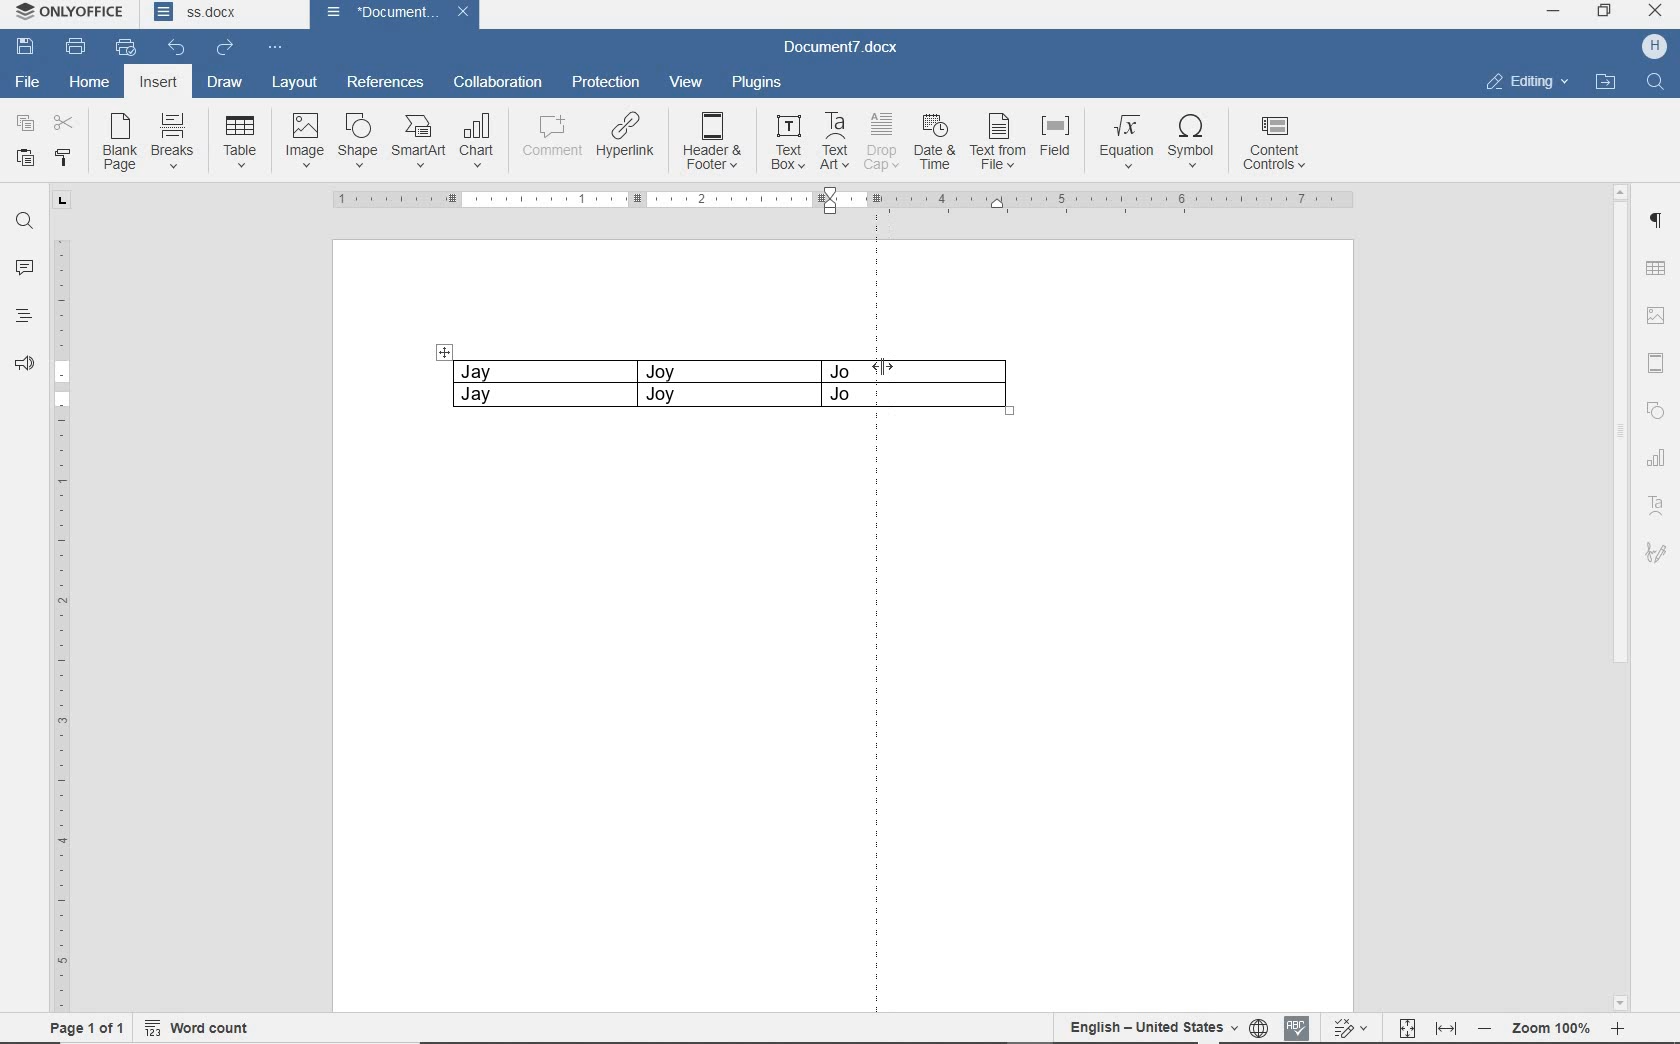 The image size is (1680, 1044). What do you see at coordinates (627, 139) in the screenshot?
I see `HYPERLINK` at bounding box center [627, 139].